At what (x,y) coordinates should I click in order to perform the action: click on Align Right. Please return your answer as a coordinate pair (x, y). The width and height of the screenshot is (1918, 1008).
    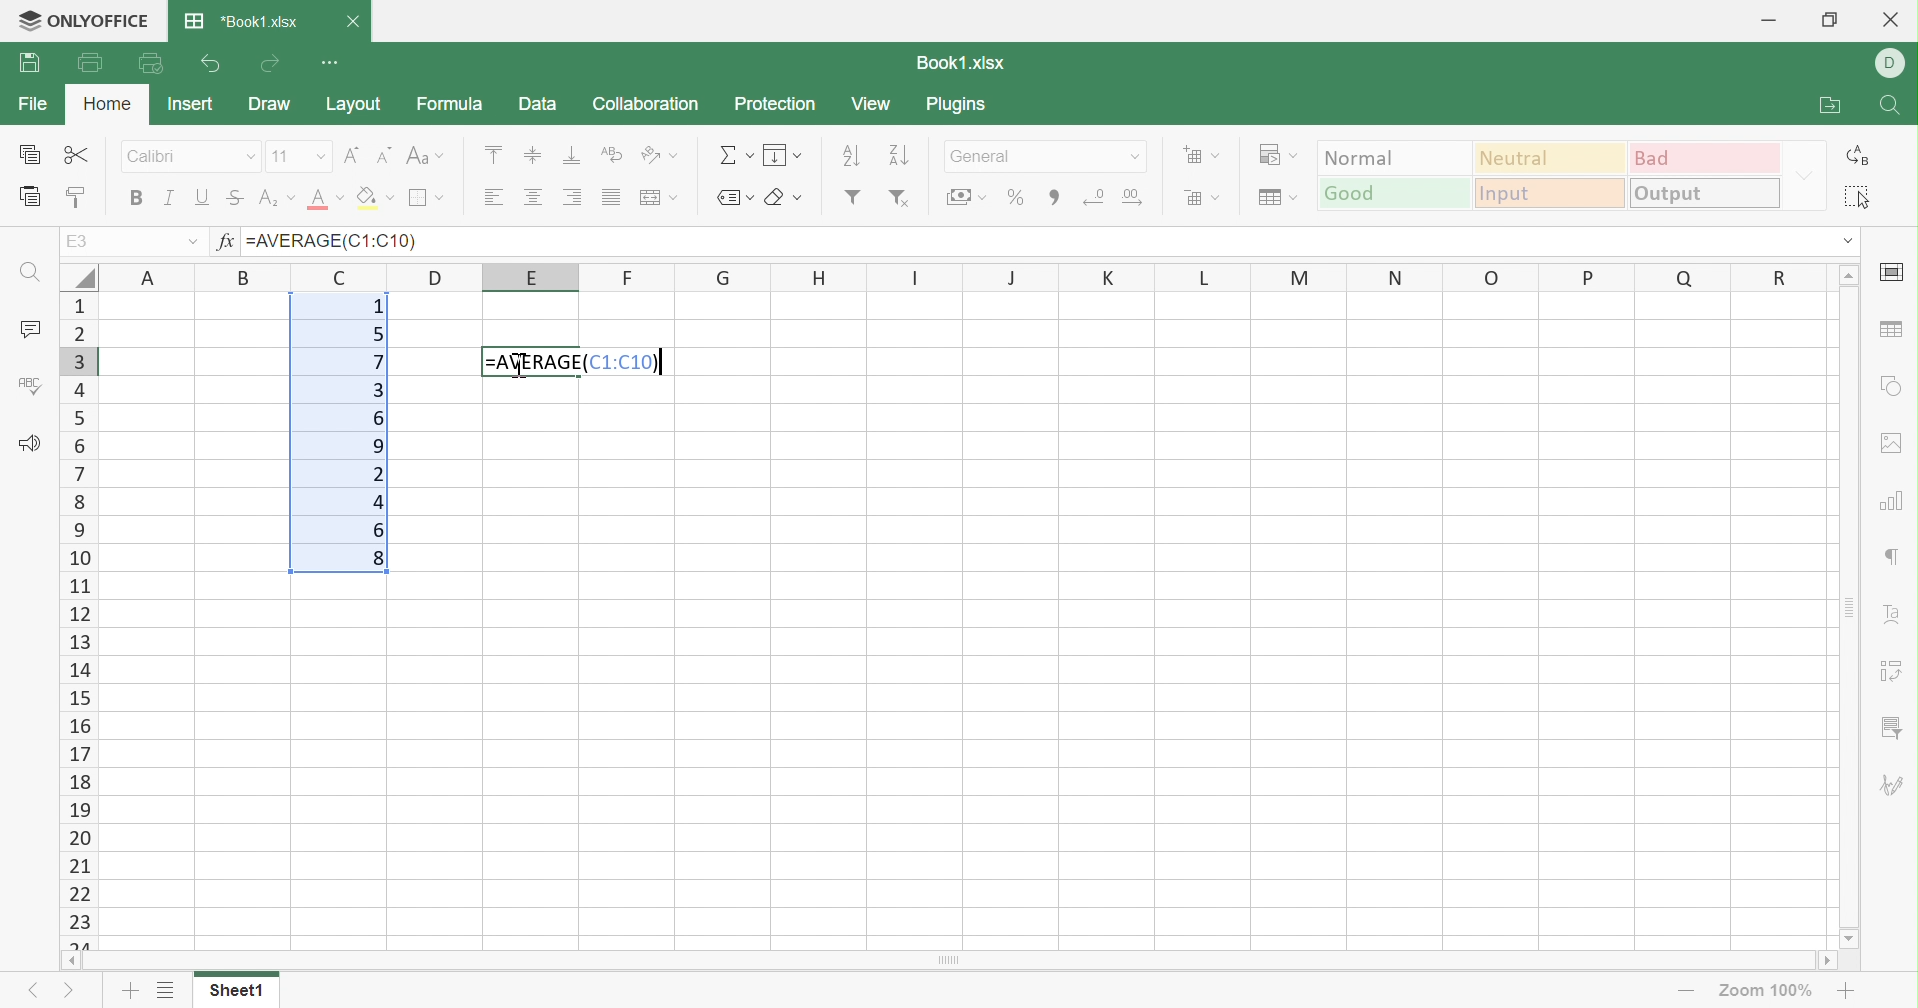
    Looking at the image, I should click on (497, 199).